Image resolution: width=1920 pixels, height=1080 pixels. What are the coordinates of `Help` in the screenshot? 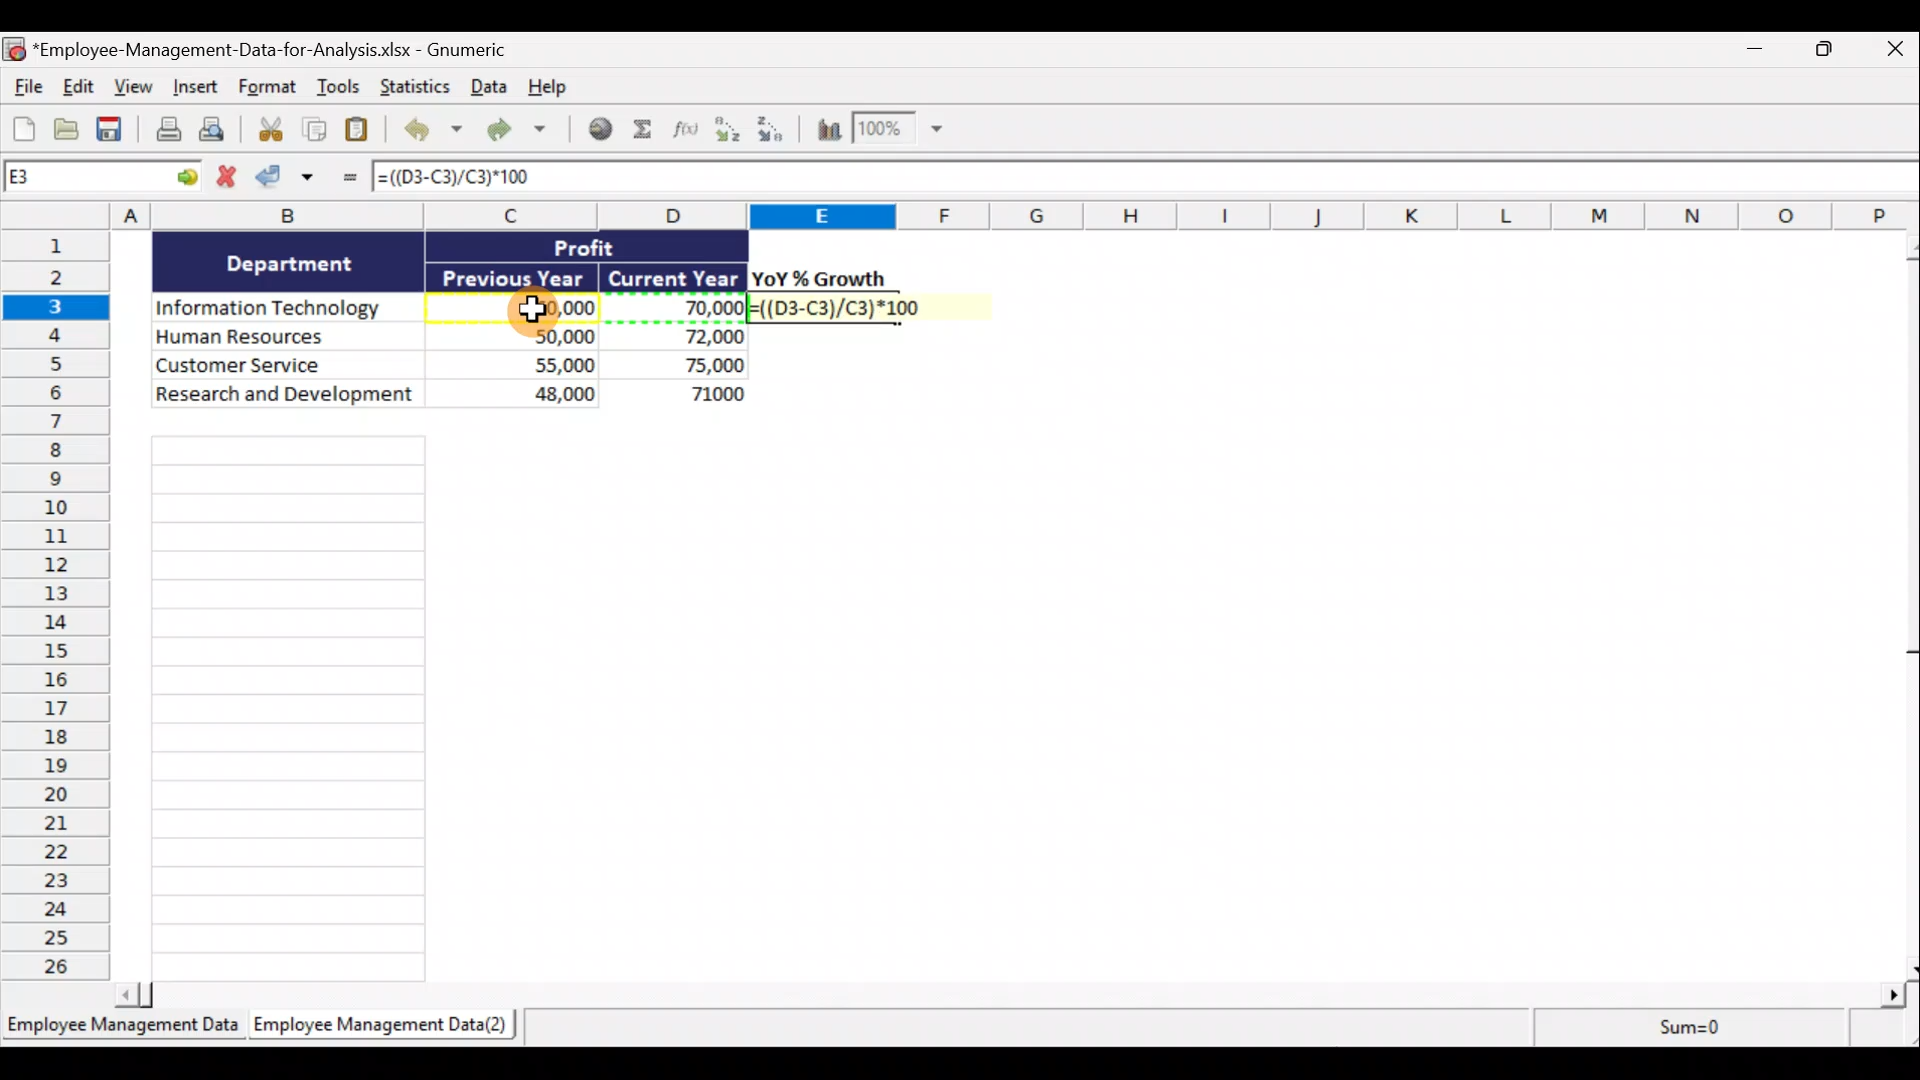 It's located at (547, 88).